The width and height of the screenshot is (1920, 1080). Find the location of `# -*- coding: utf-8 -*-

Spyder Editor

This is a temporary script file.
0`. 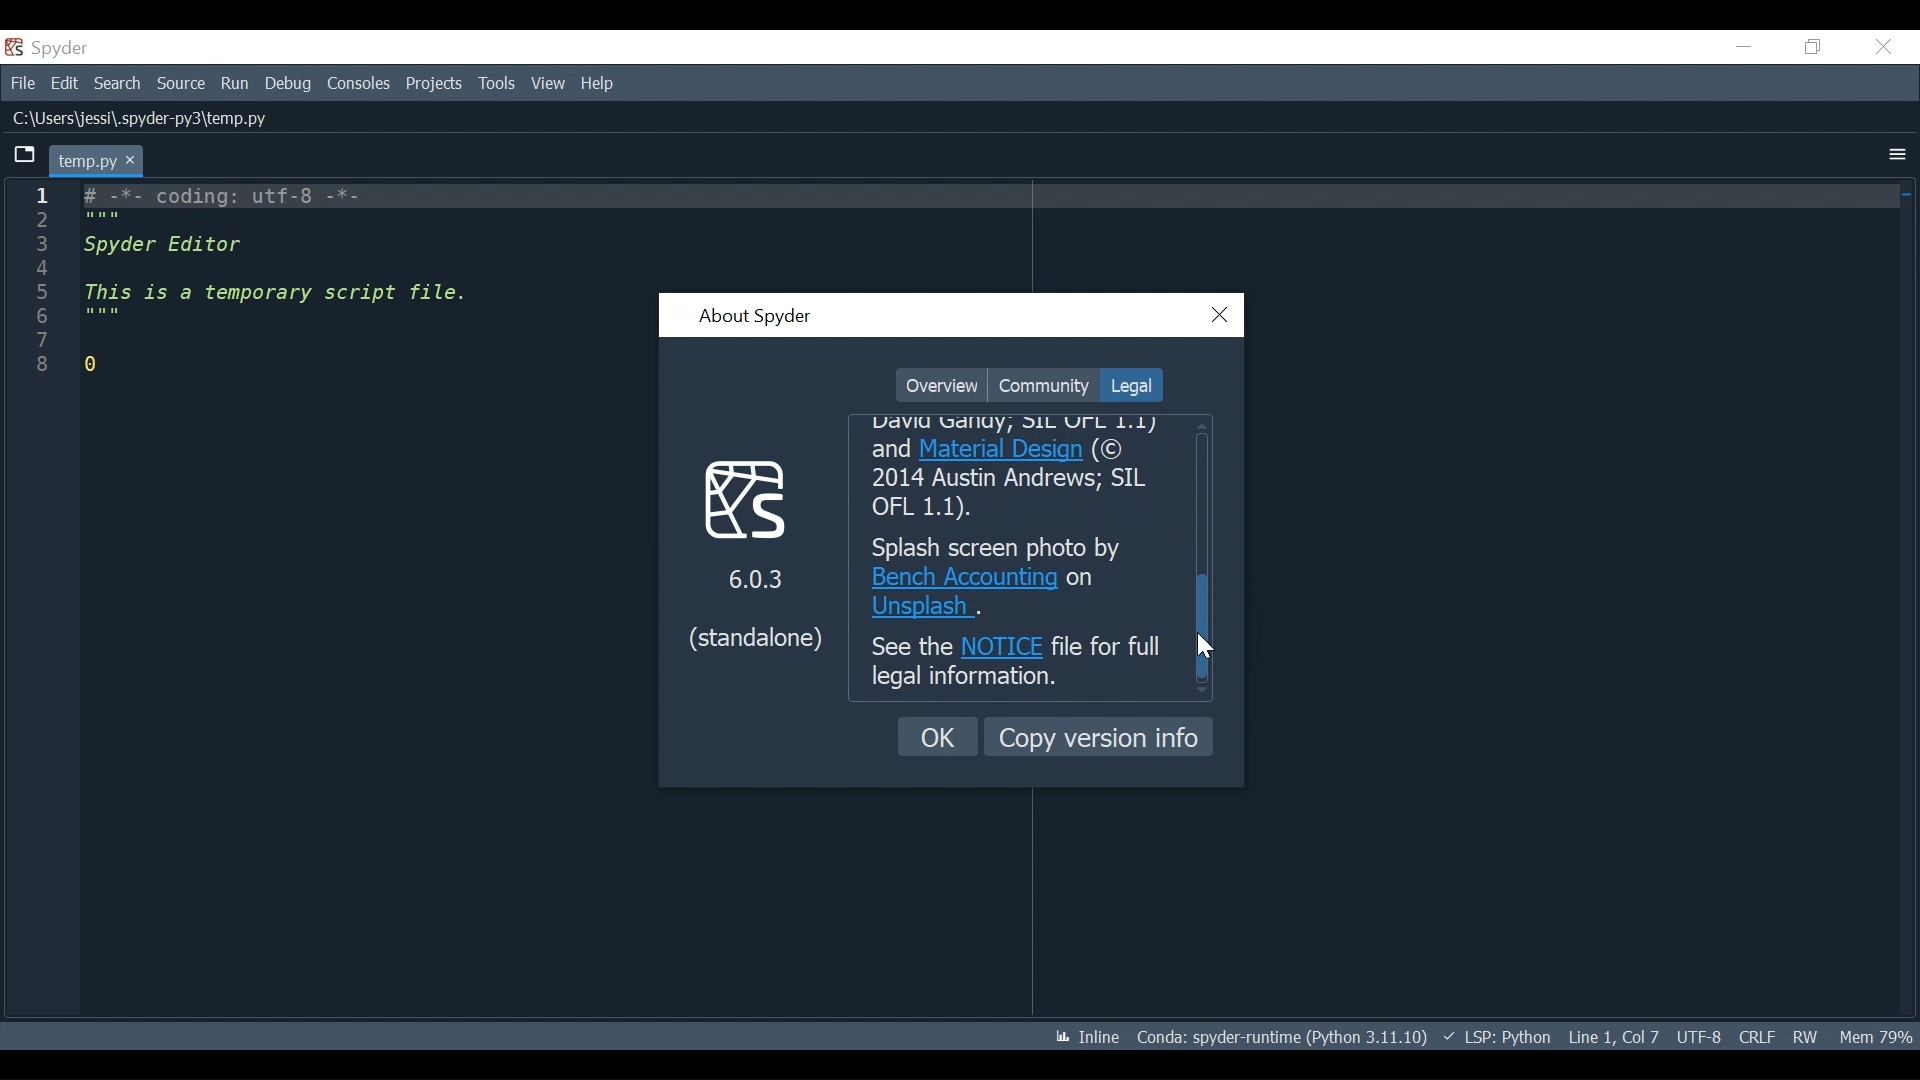

# -*- coding: utf-8 -*-

Spyder Editor

This is a temporary script file.
0 is located at coordinates (254, 281).